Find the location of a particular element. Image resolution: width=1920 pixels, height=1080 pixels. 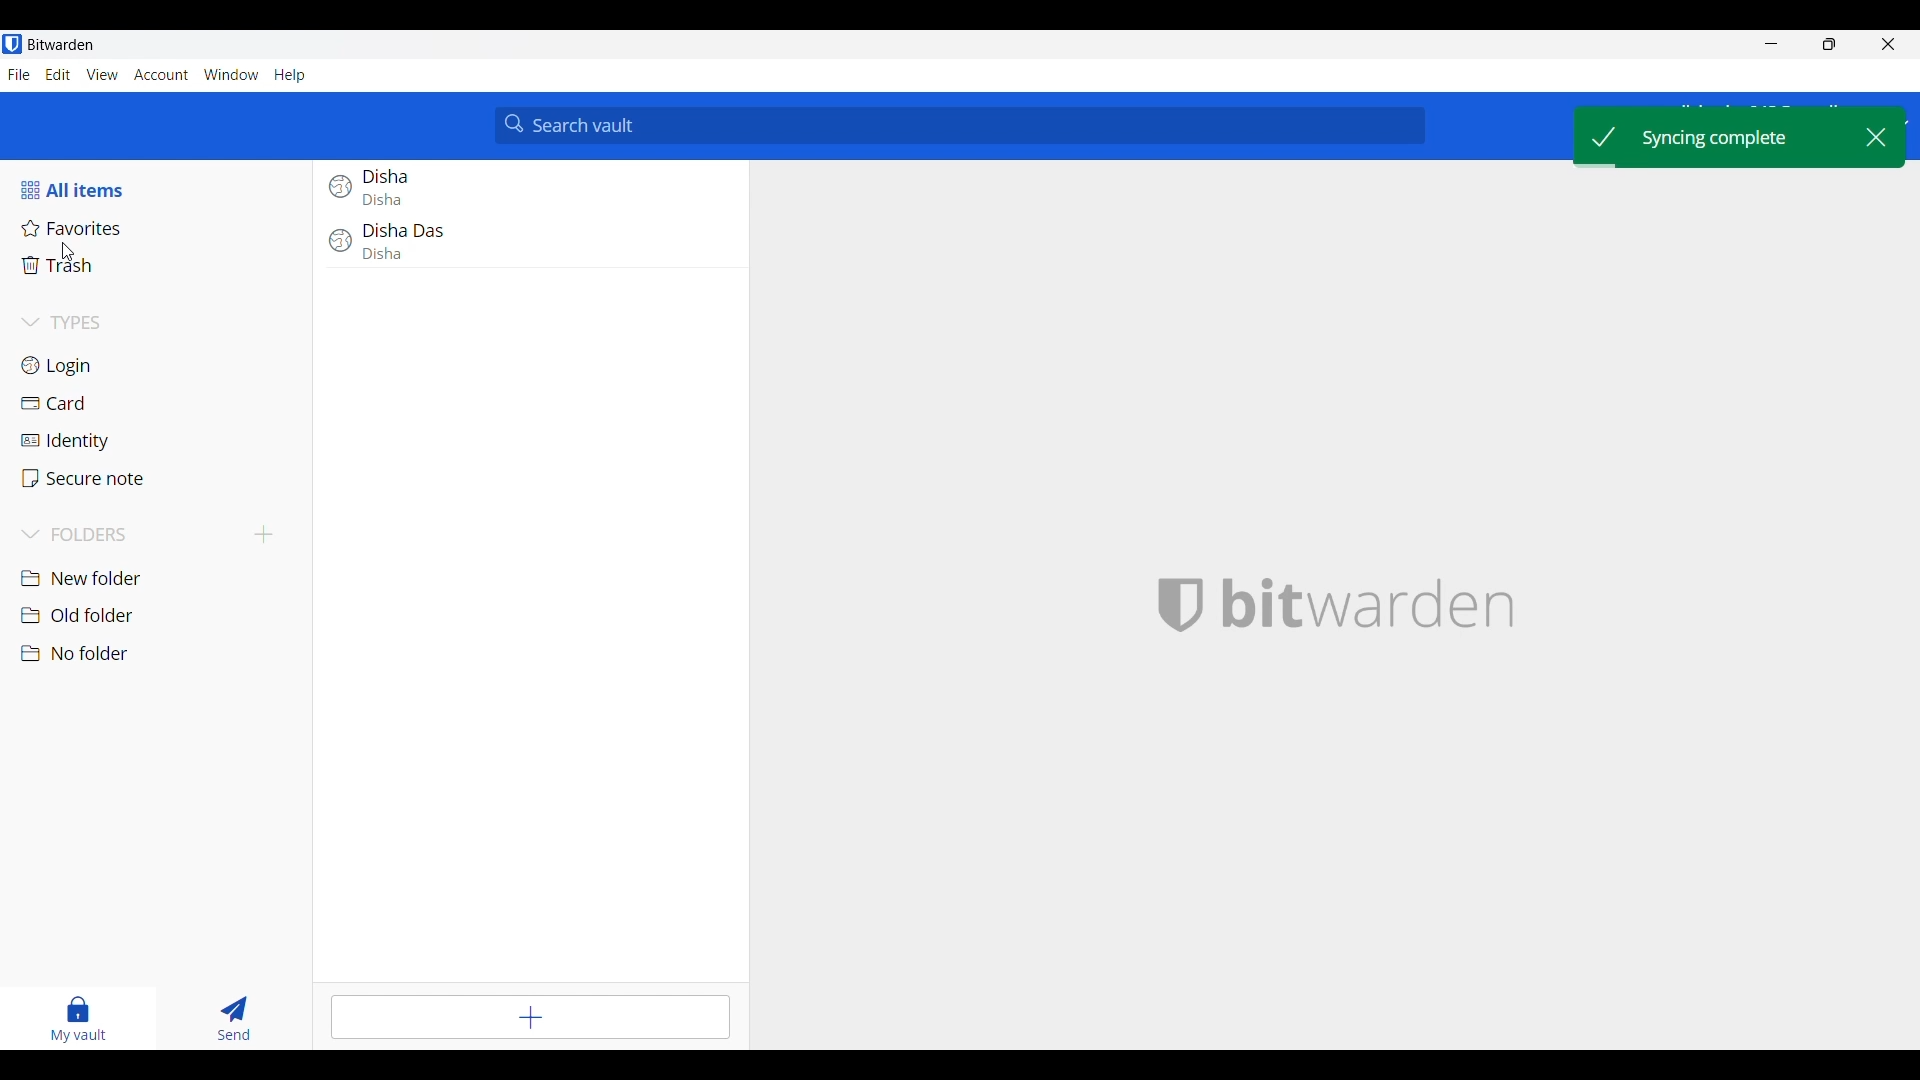

Minimize is located at coordinates (1772, 44).